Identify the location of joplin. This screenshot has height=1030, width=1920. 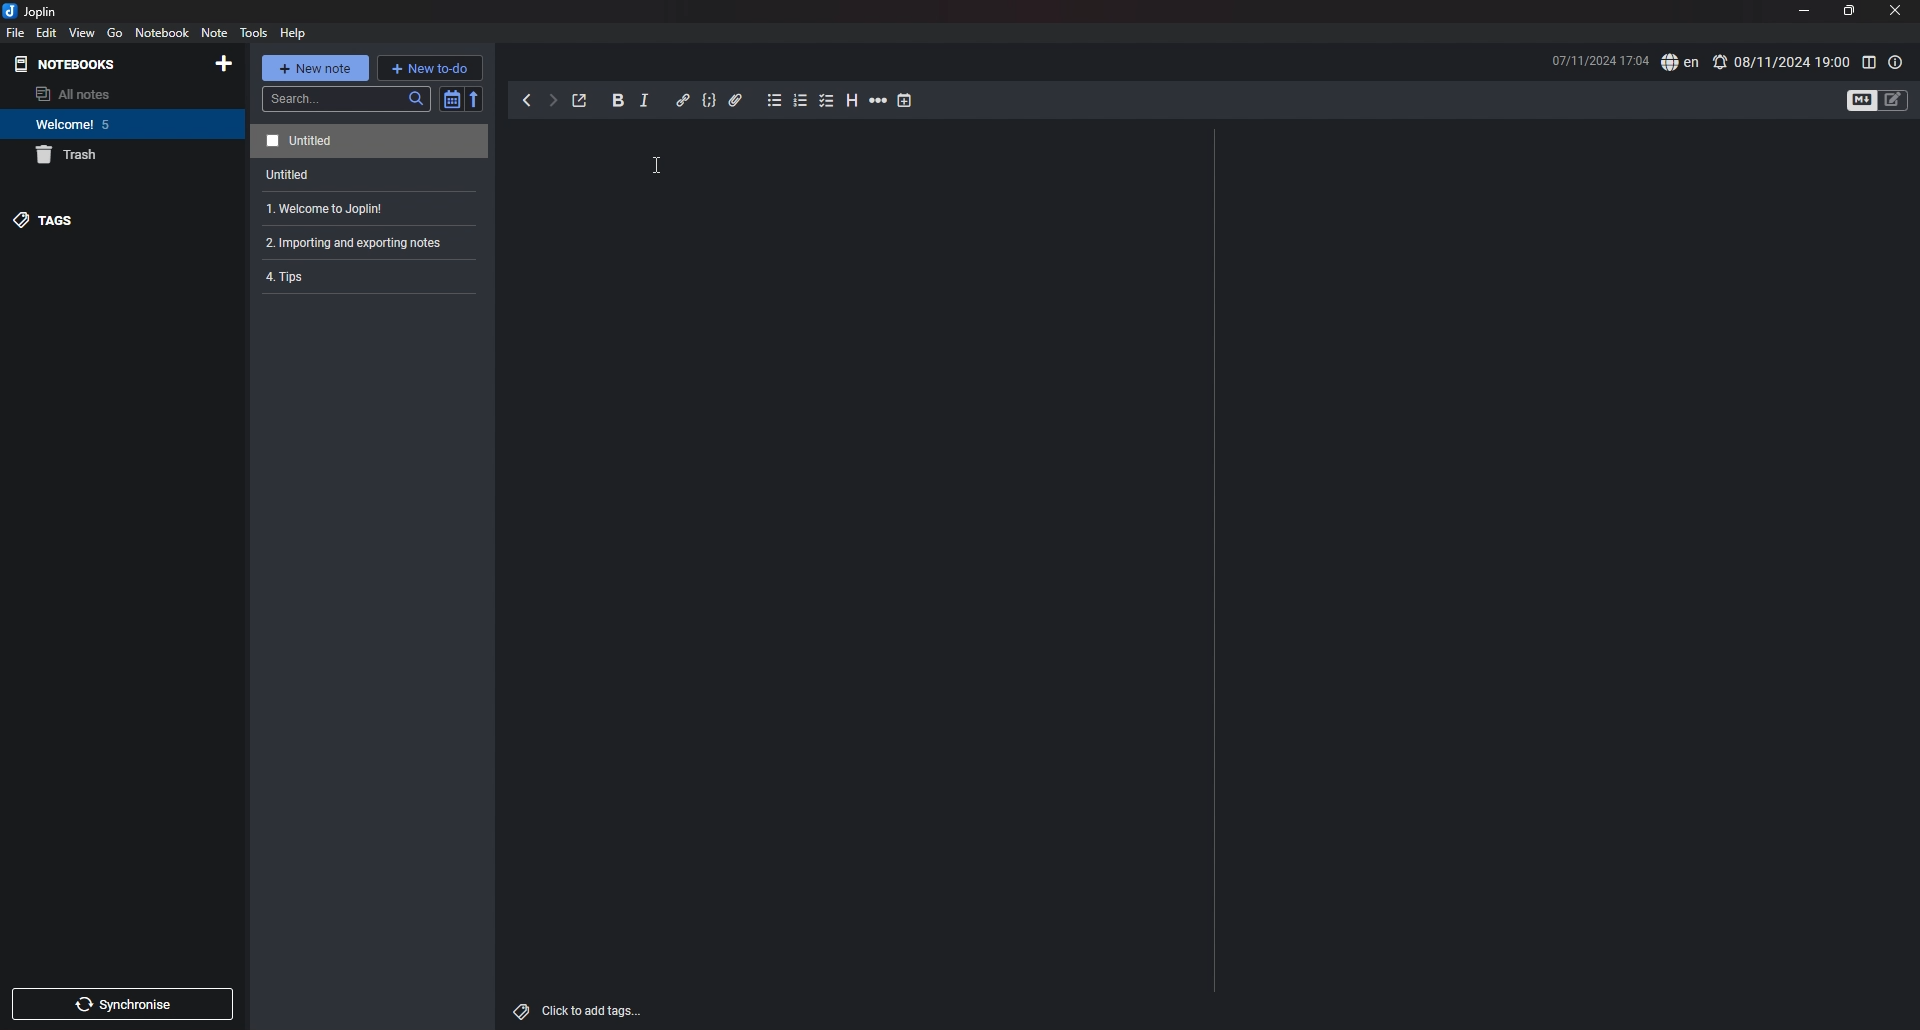
(39, 11).